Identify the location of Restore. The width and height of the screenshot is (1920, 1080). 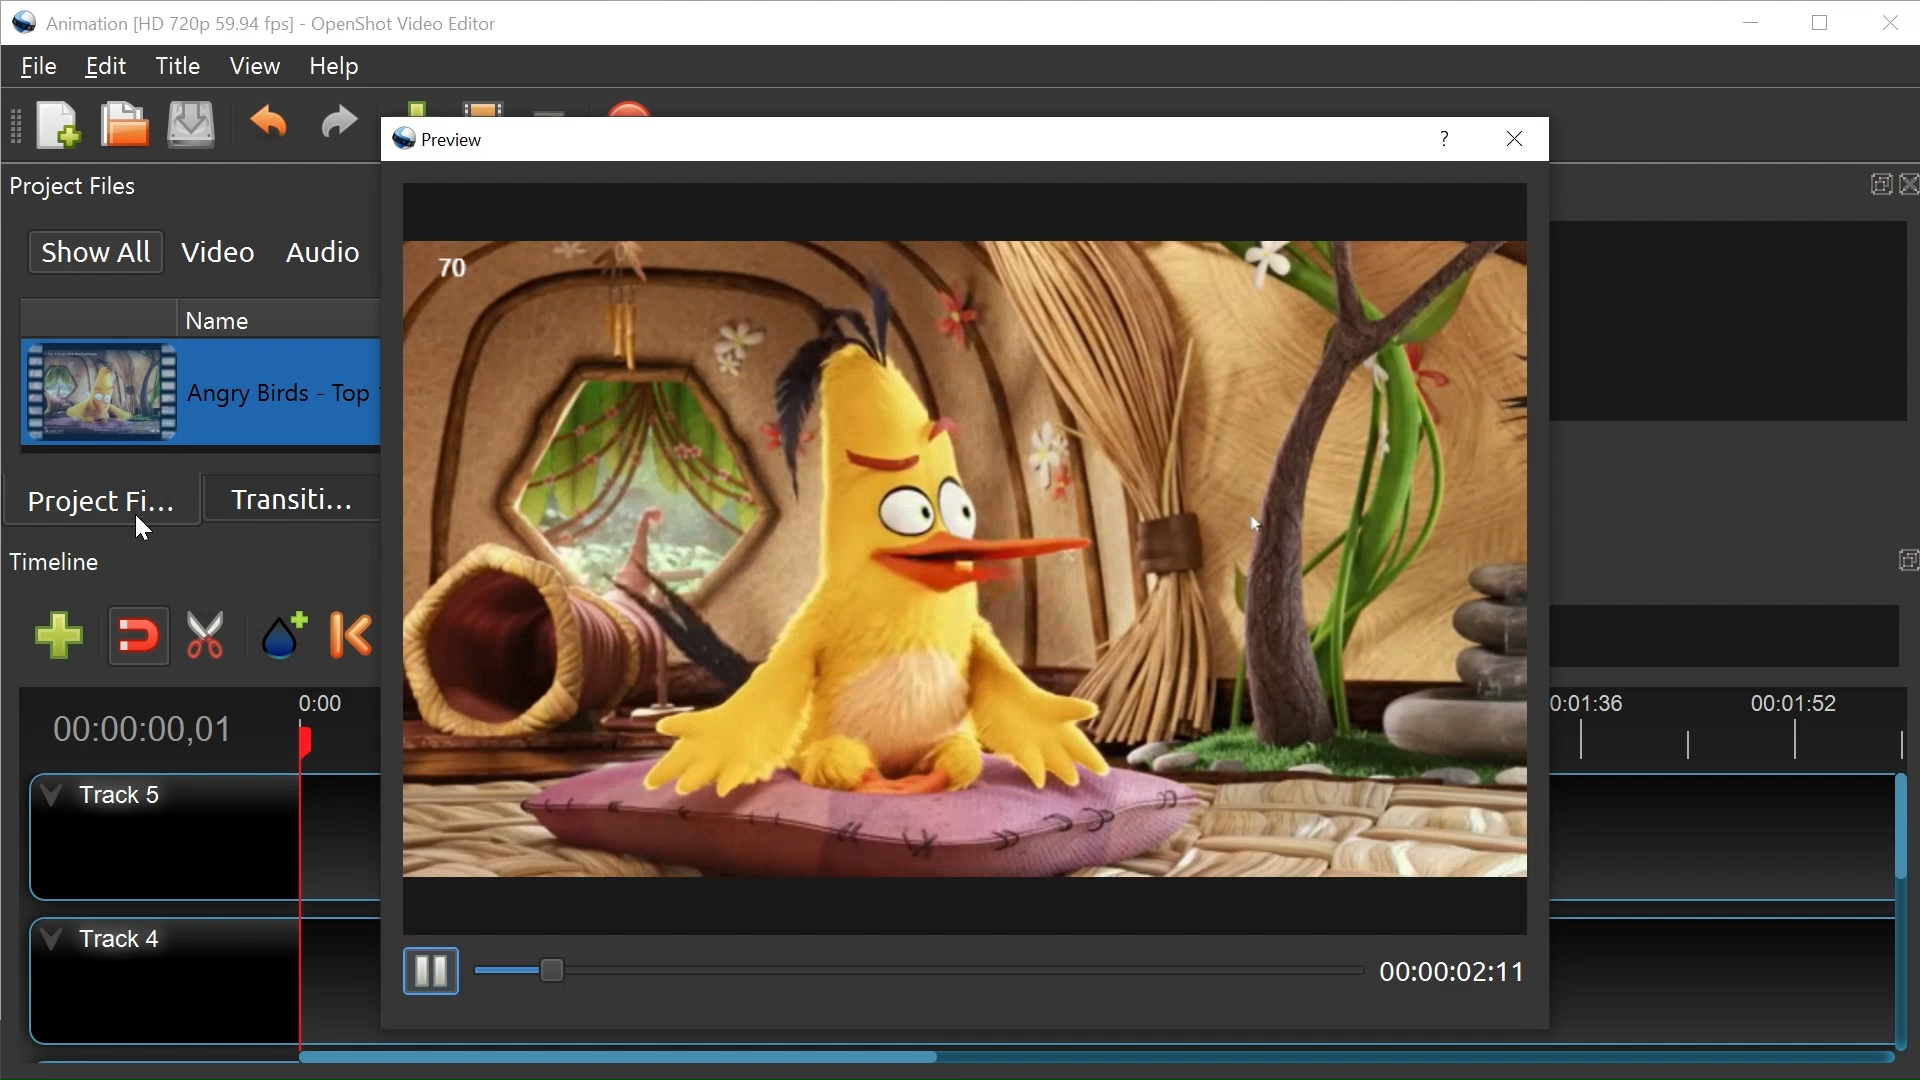
(1819, 22).